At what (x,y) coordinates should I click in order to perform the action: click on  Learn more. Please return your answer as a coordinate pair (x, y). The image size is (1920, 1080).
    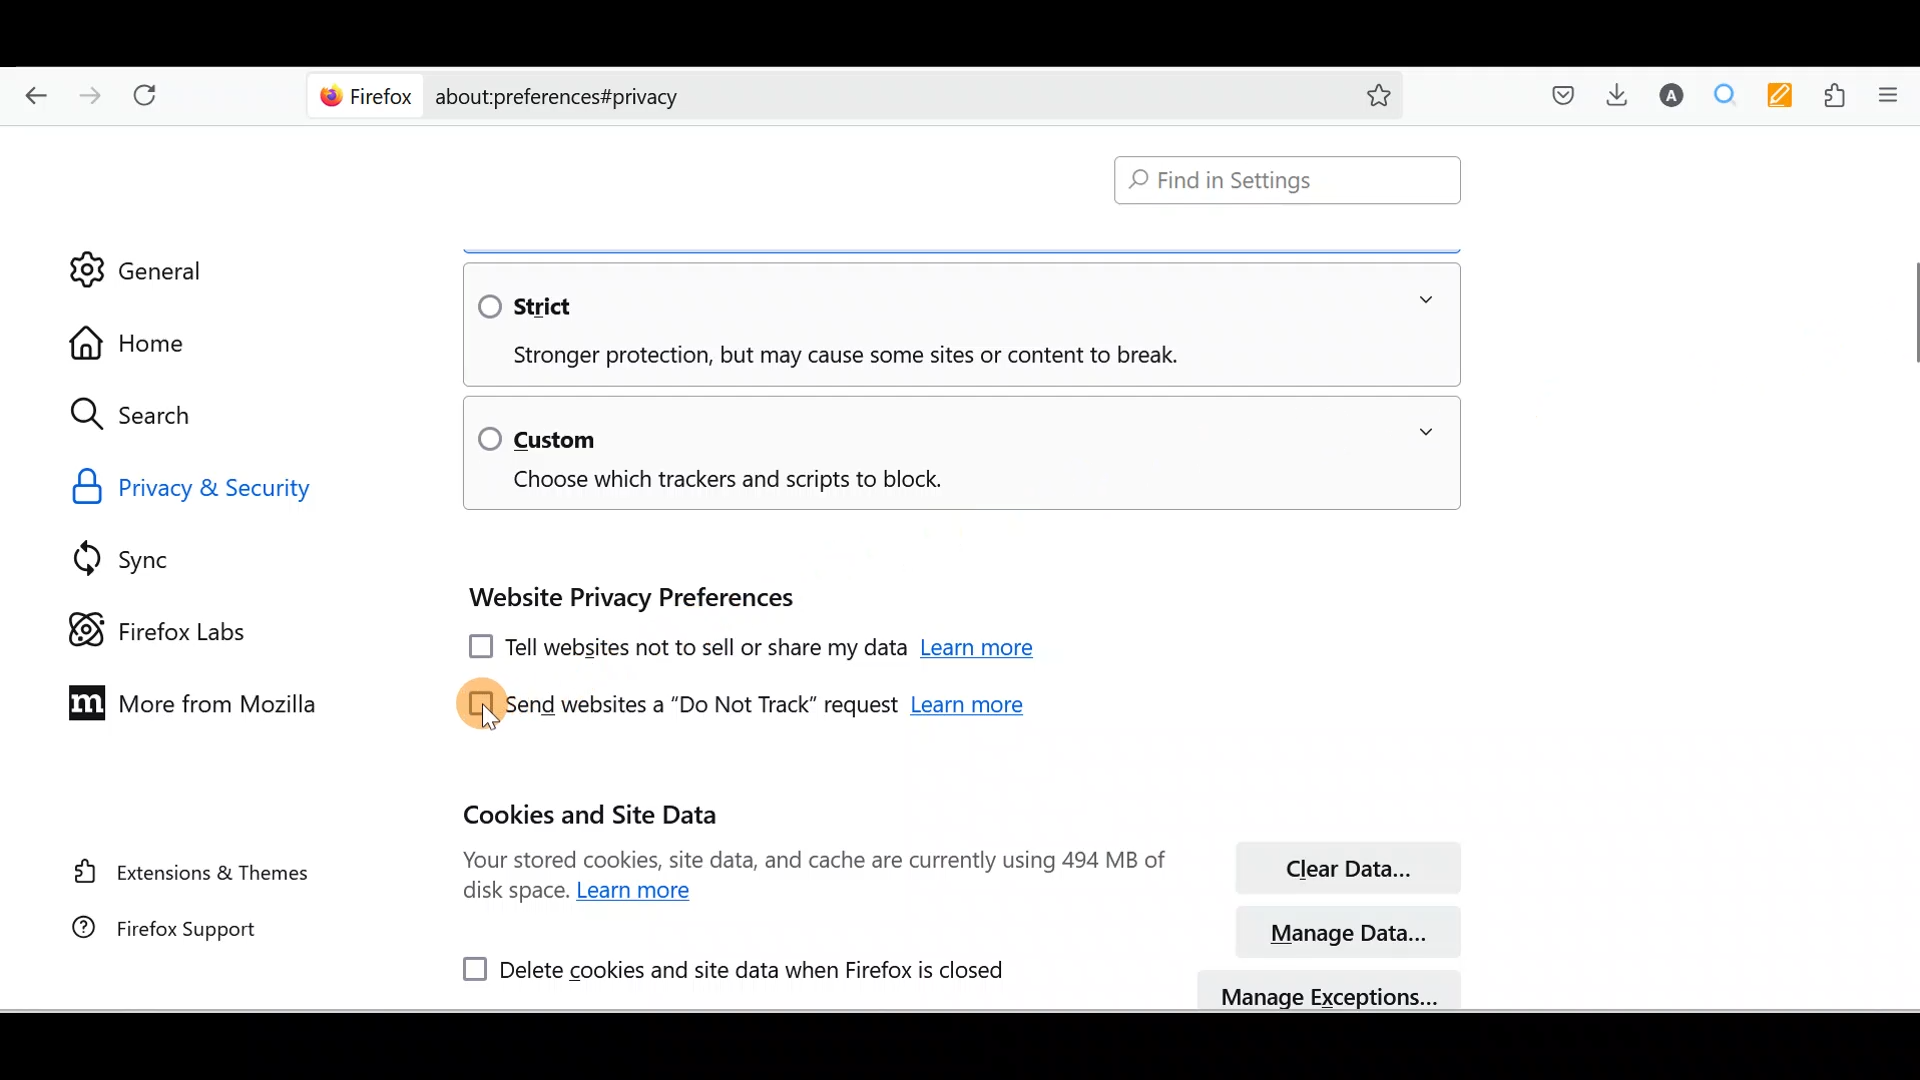
    Looking at the image, I should click on (640, 892).